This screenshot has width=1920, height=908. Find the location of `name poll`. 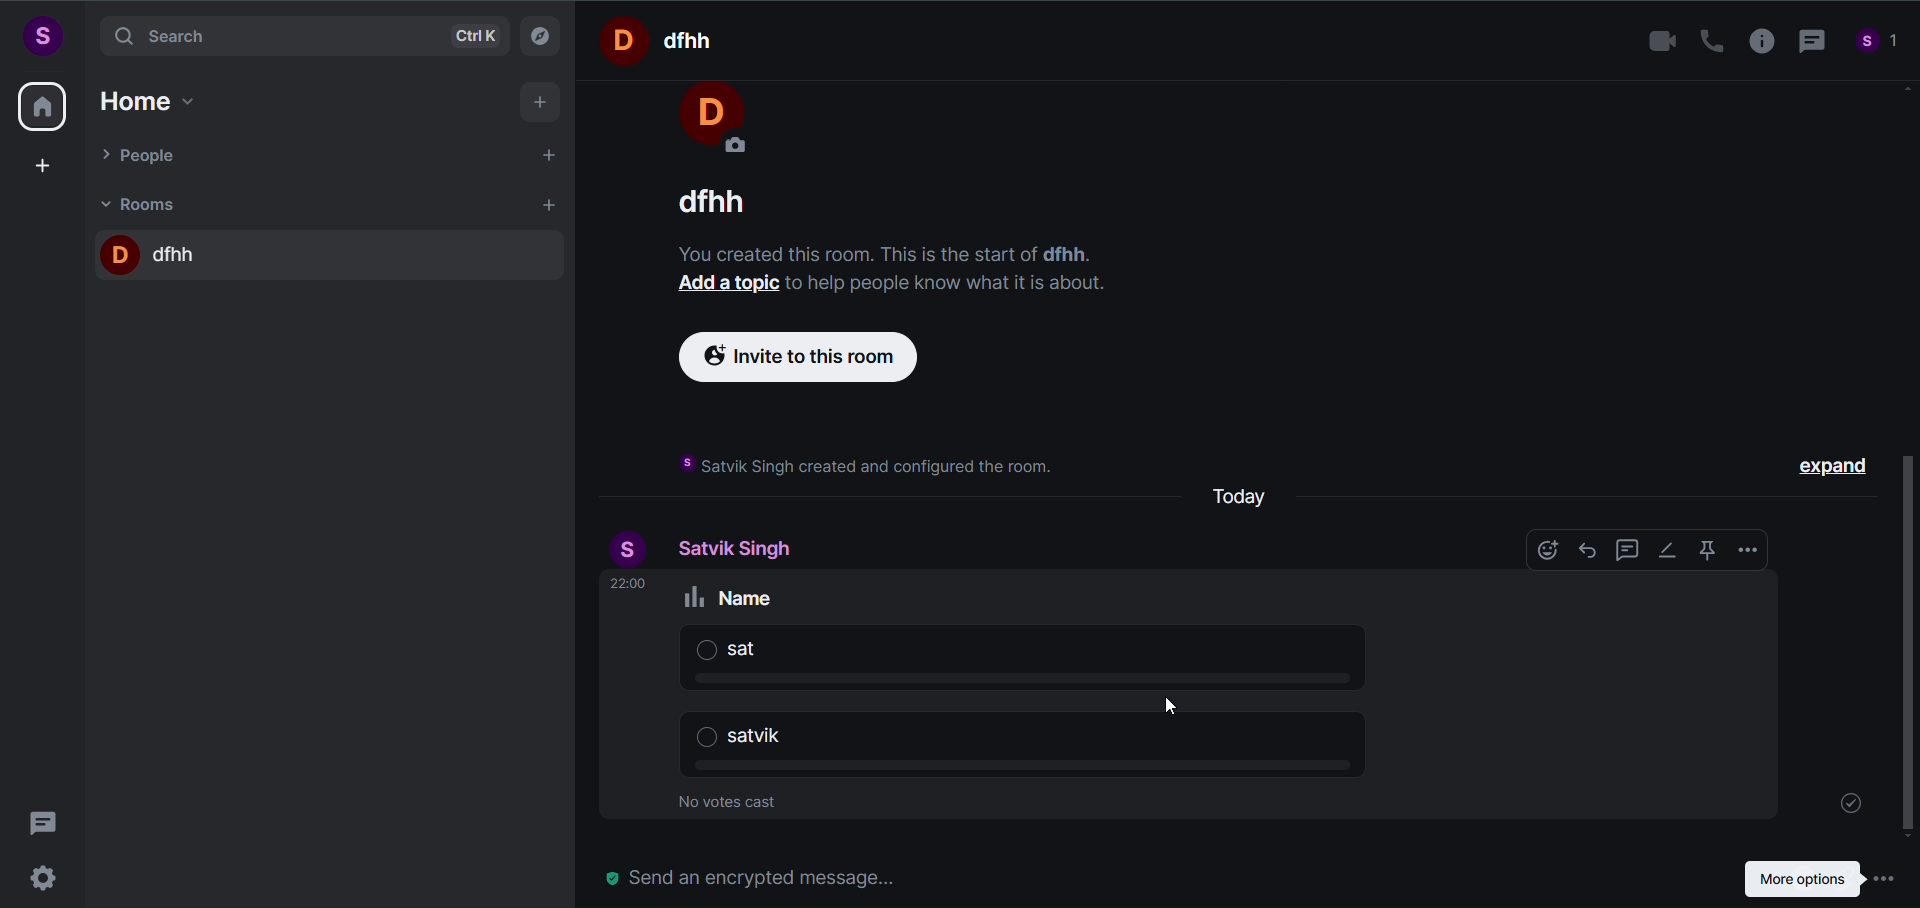

name poll is located at coordinates (735, 597).